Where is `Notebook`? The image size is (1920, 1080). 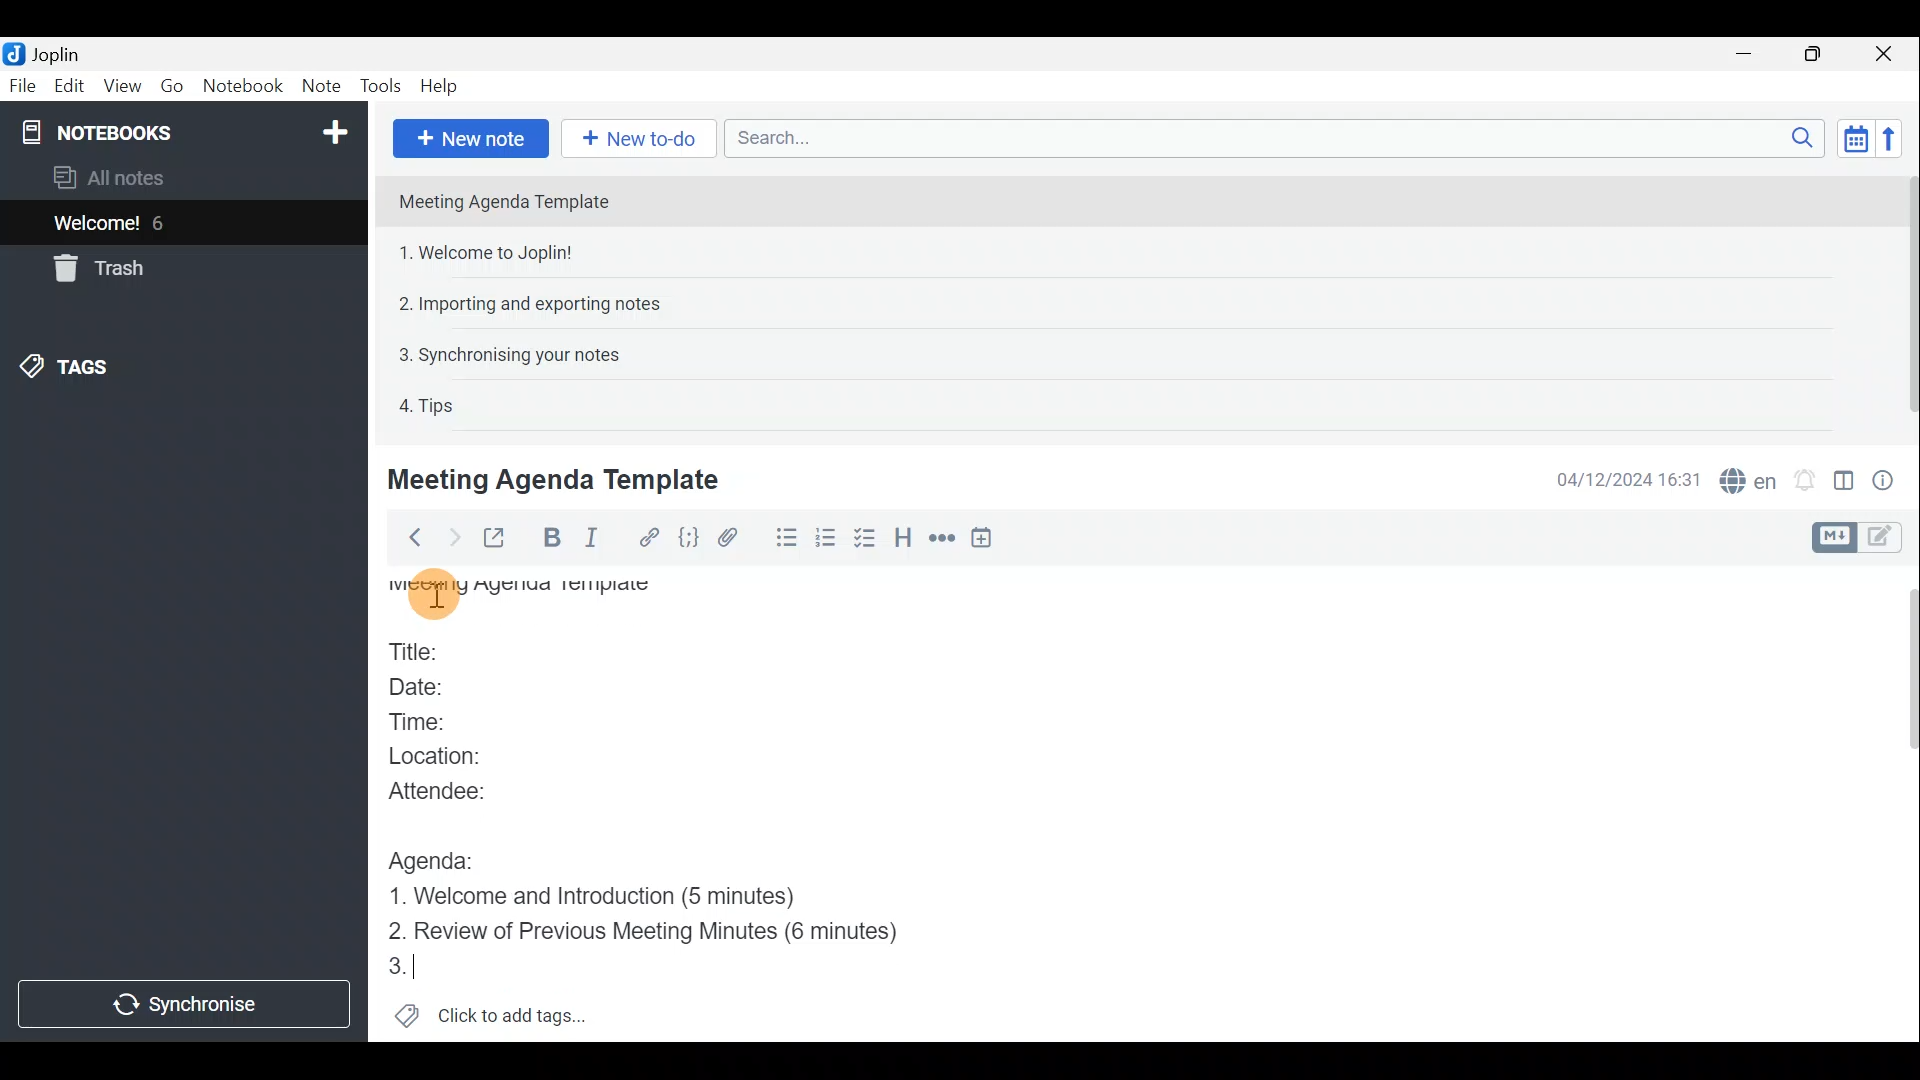
Notebook is located at coordinates (244, 85).